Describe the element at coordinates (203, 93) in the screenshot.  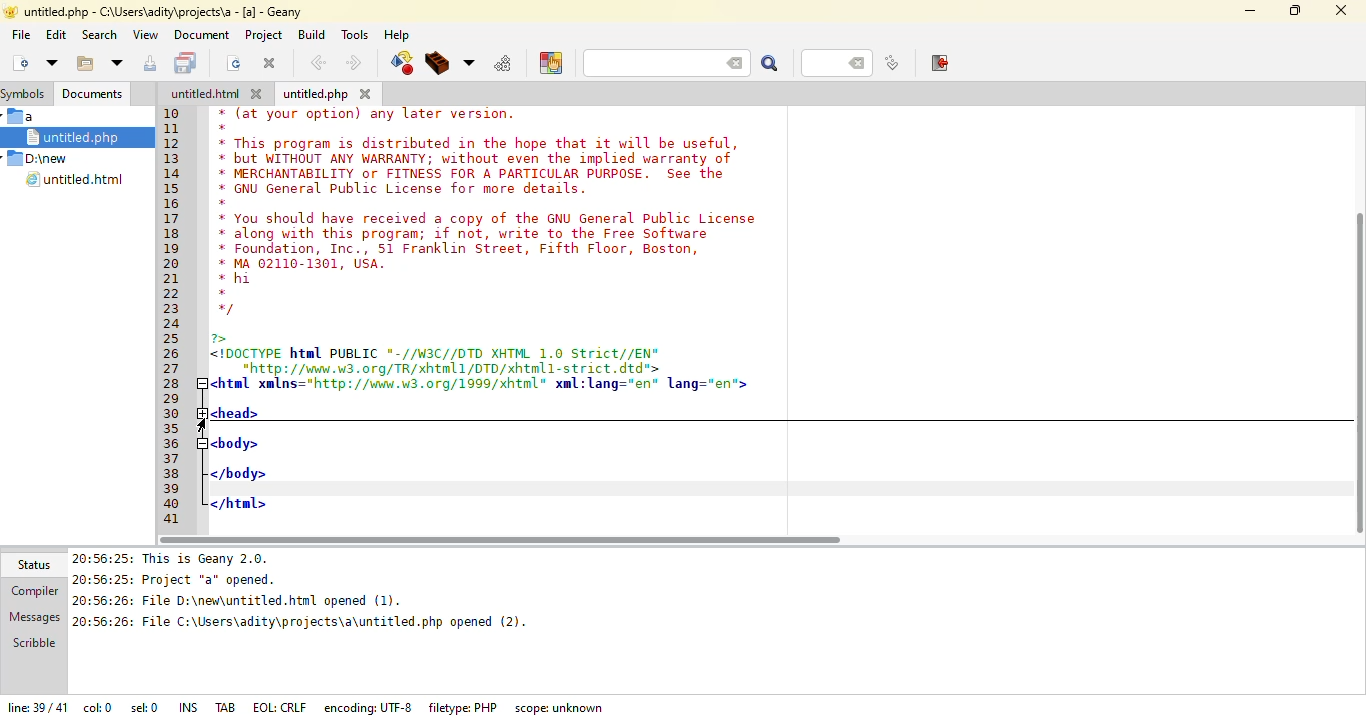
I see `untitled.html` at that location.